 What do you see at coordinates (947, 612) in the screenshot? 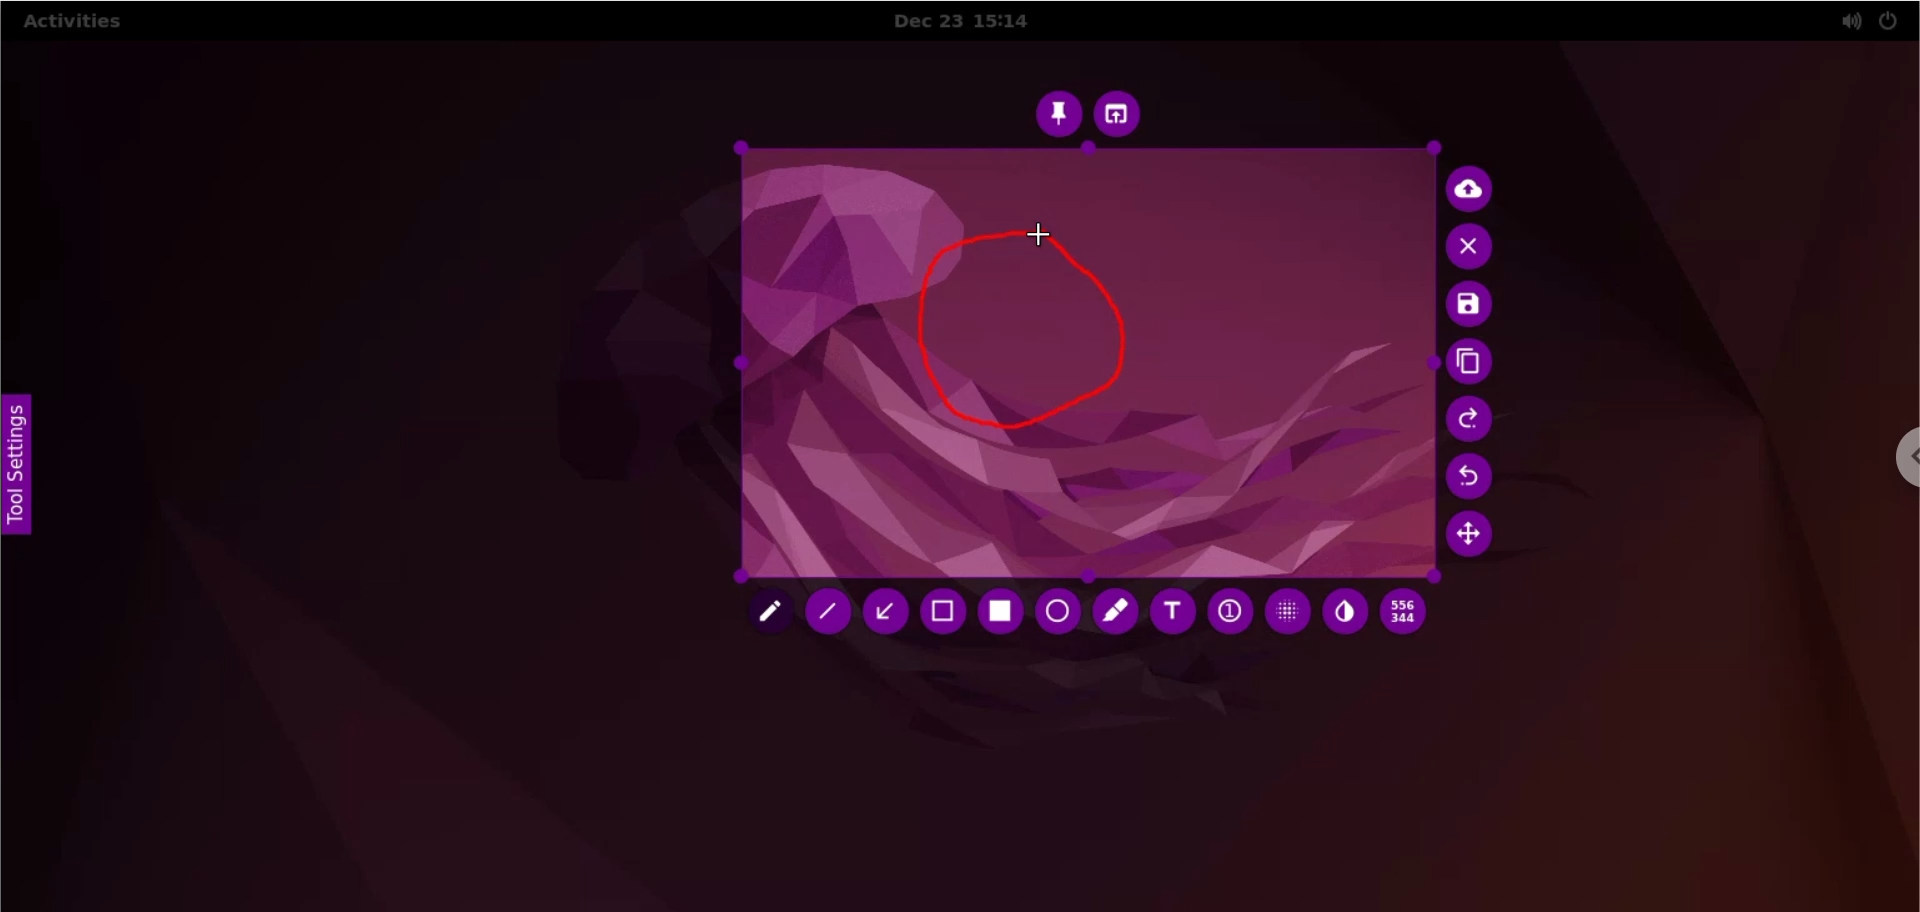
I see `selection` at bounding box center [947, 612].